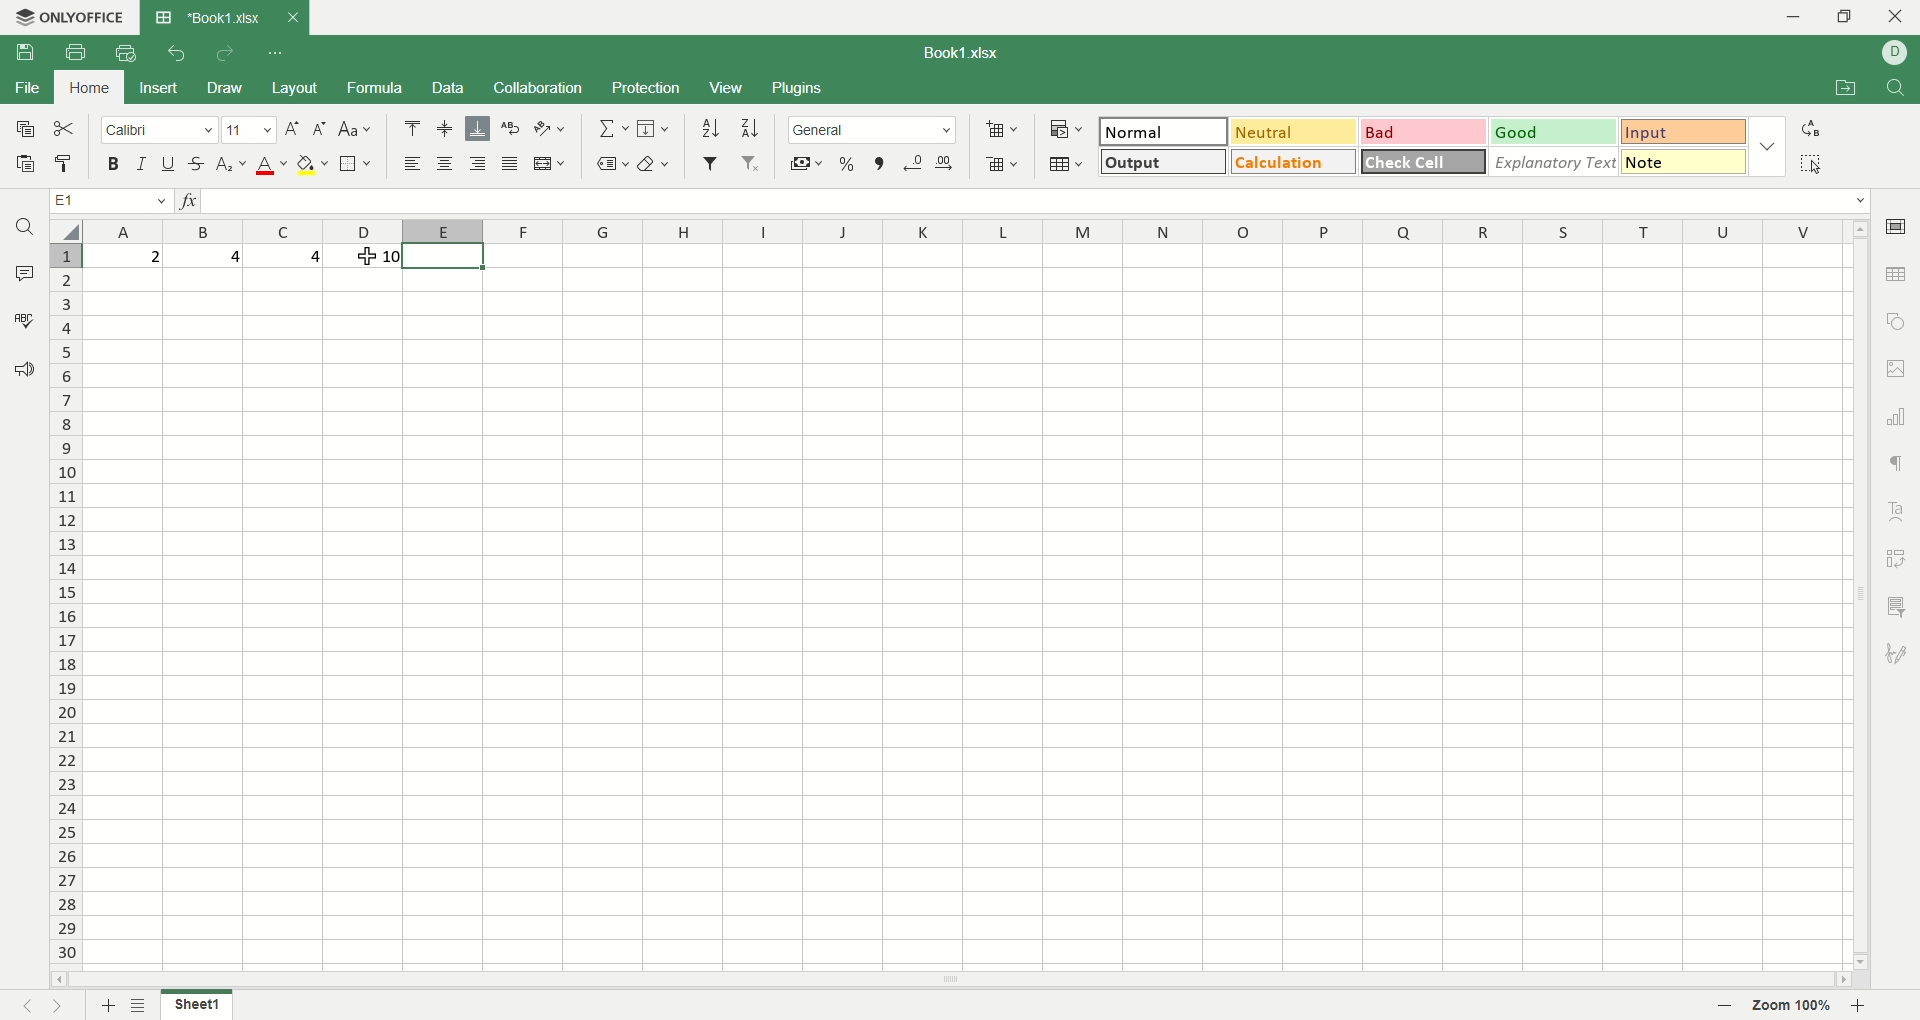  I want to click on draw, so click(229, 88).